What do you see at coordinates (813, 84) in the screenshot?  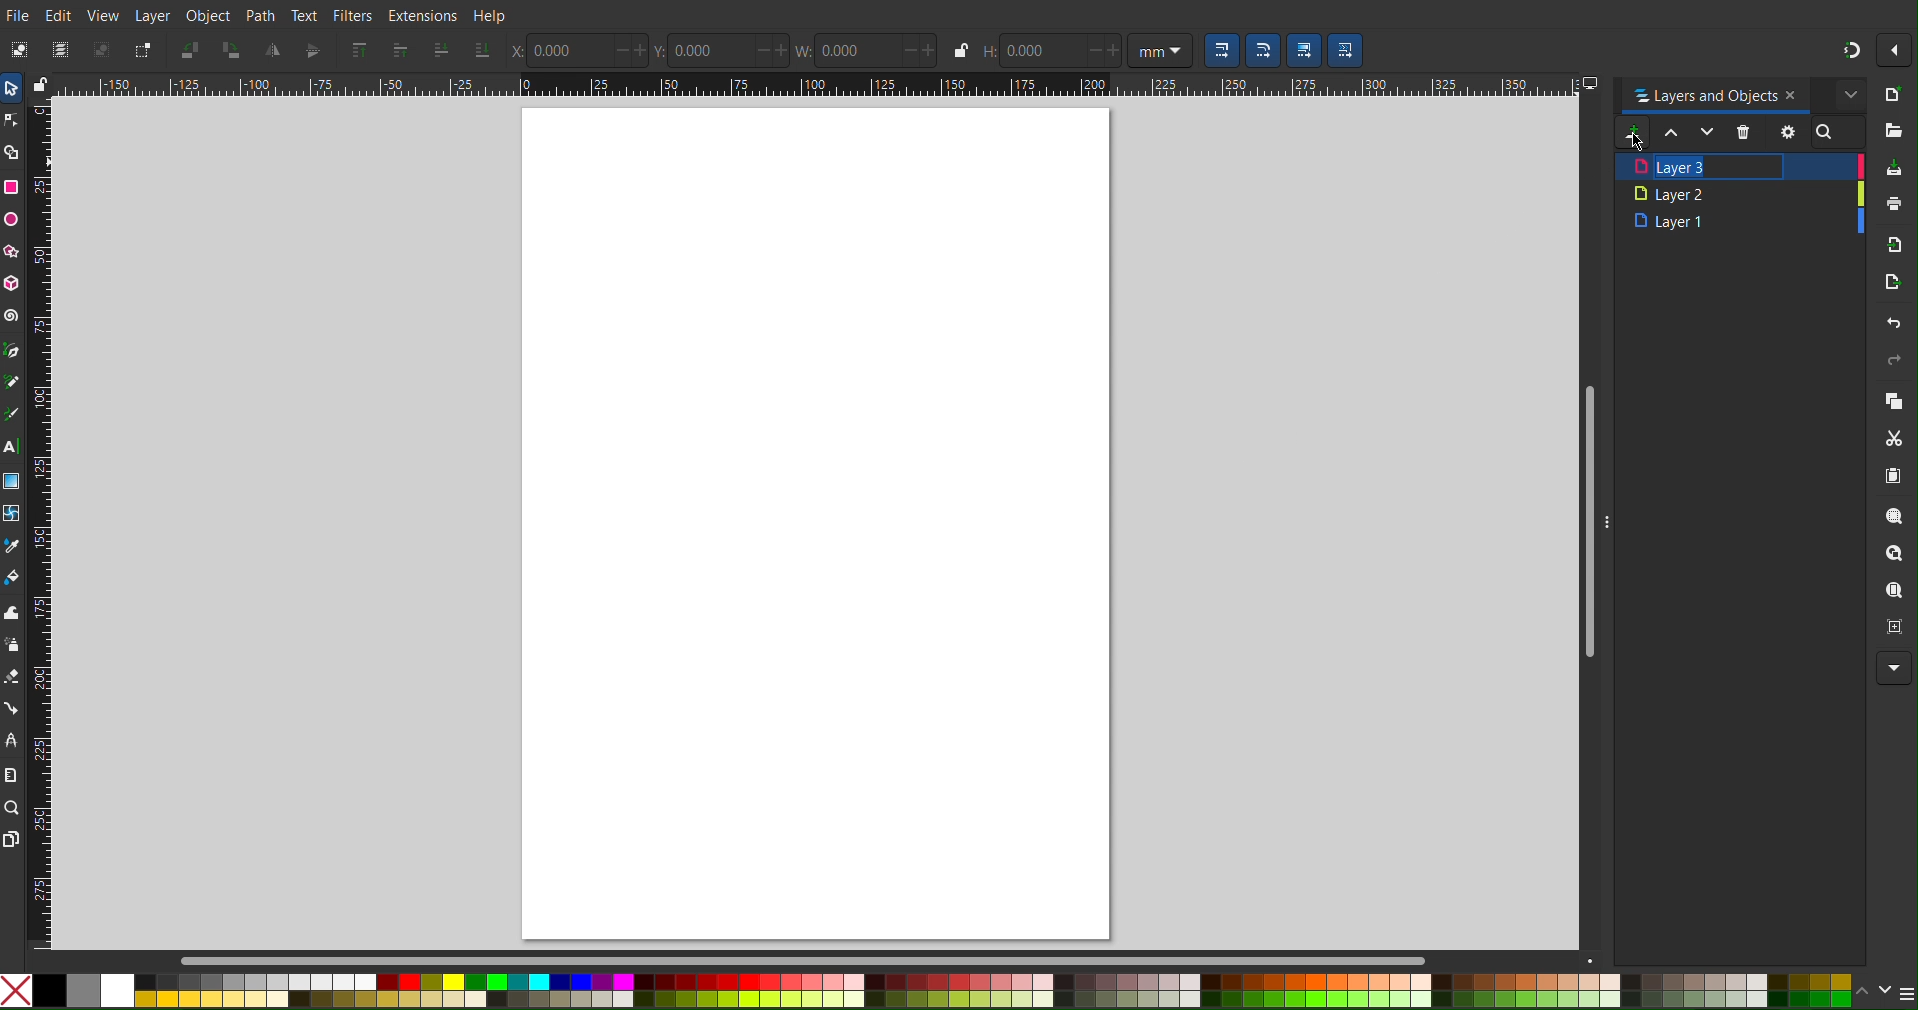 I see `Horizontal Ruler` at bounding box center [813, 84].